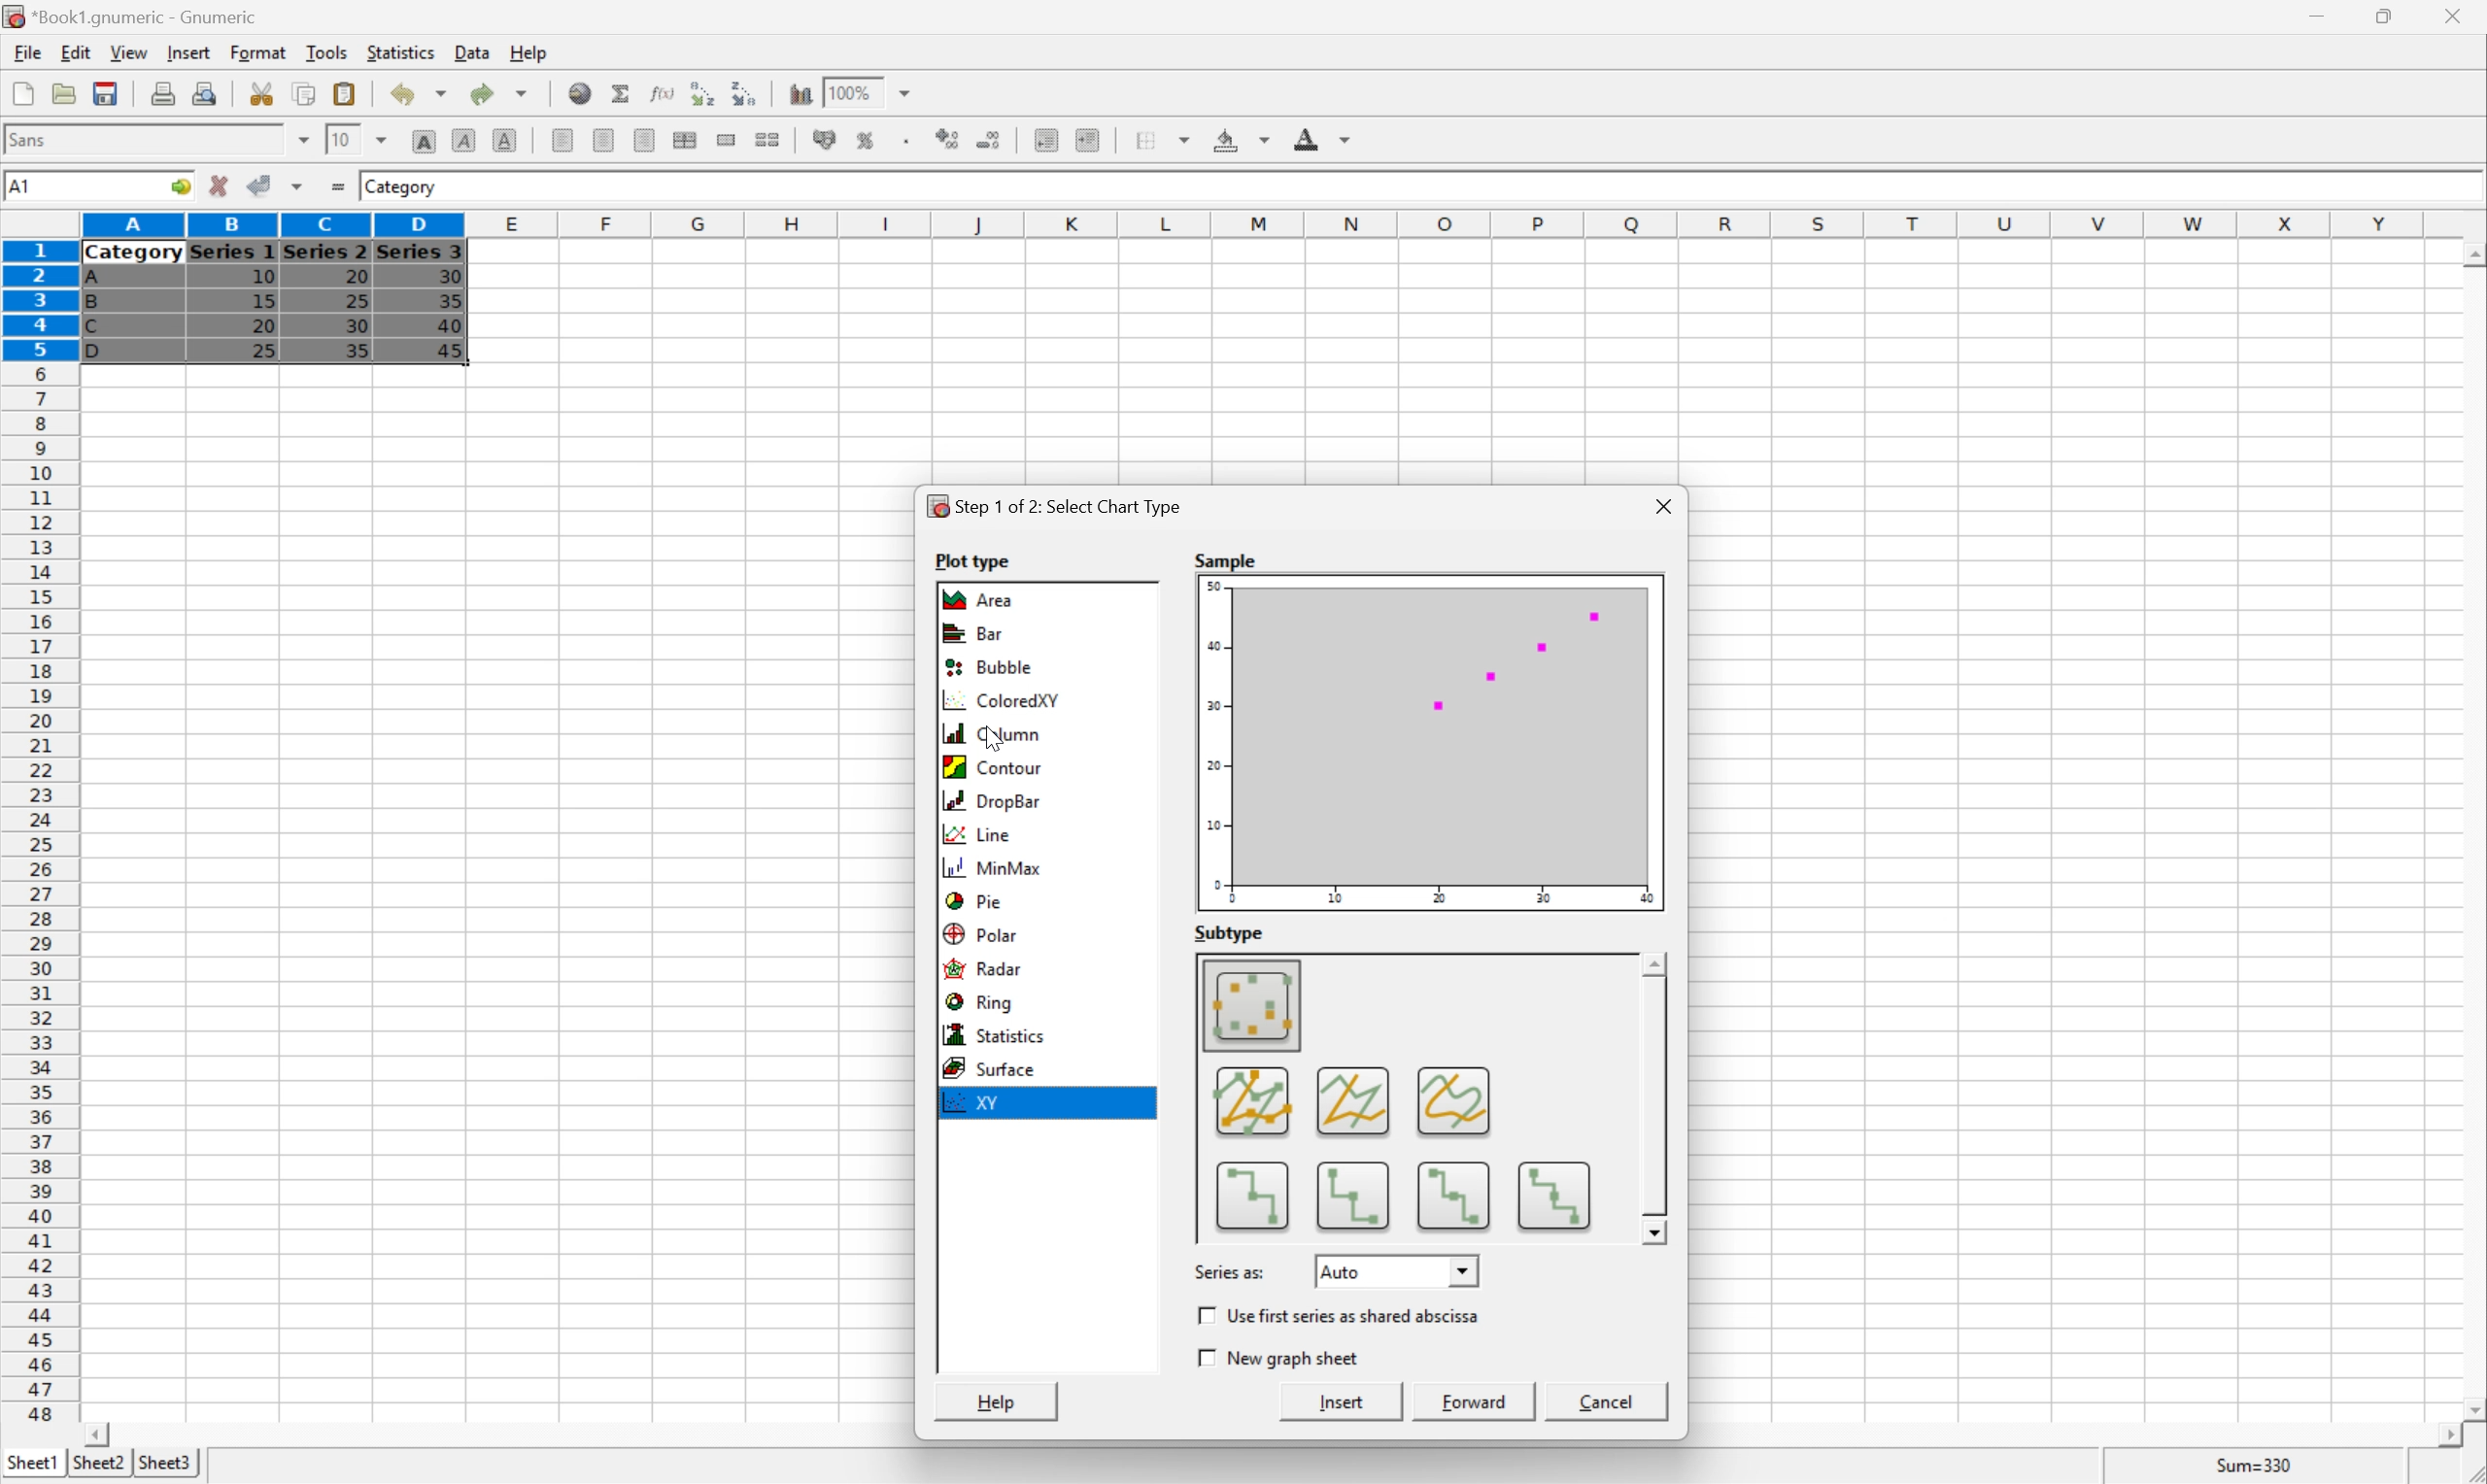 The height and width of the screenshot is (1484, 2487). What do you see at coordinates (1478, 1400) in the screenshot?
I see `Forward` at bounding box center [1478, 1400].